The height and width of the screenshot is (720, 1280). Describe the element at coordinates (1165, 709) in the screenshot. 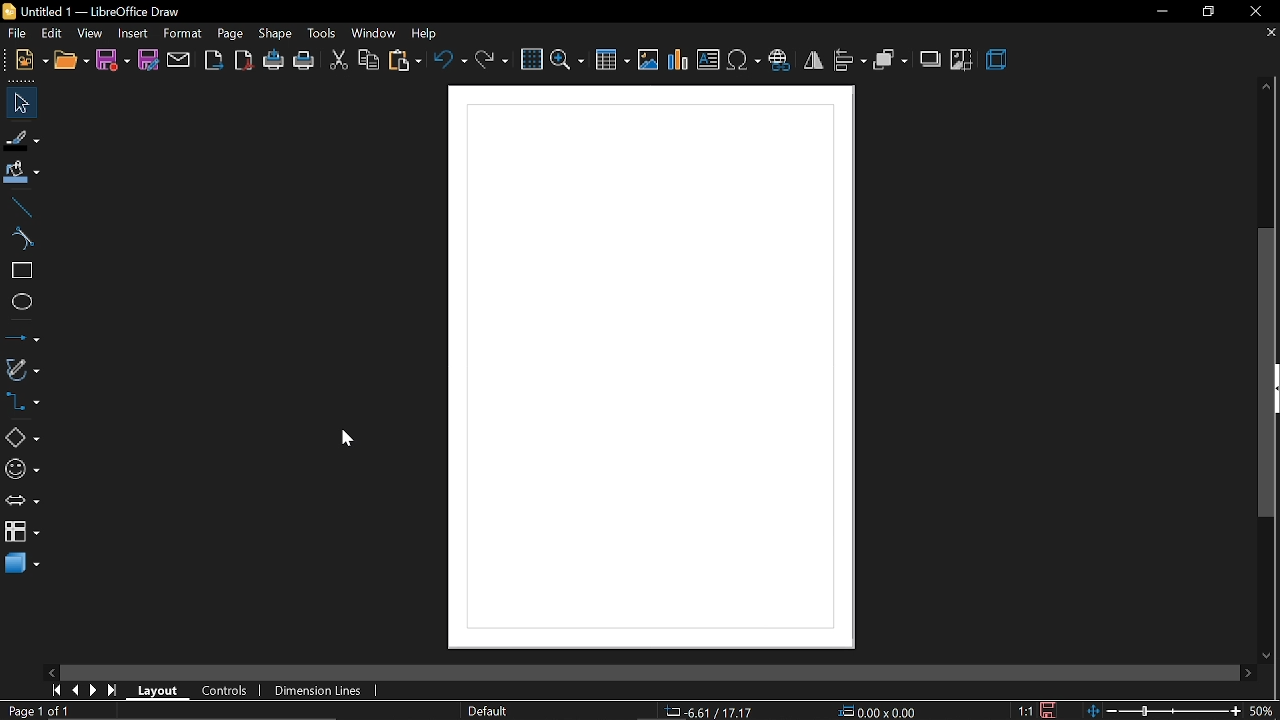

I see `change zoom` at that location.